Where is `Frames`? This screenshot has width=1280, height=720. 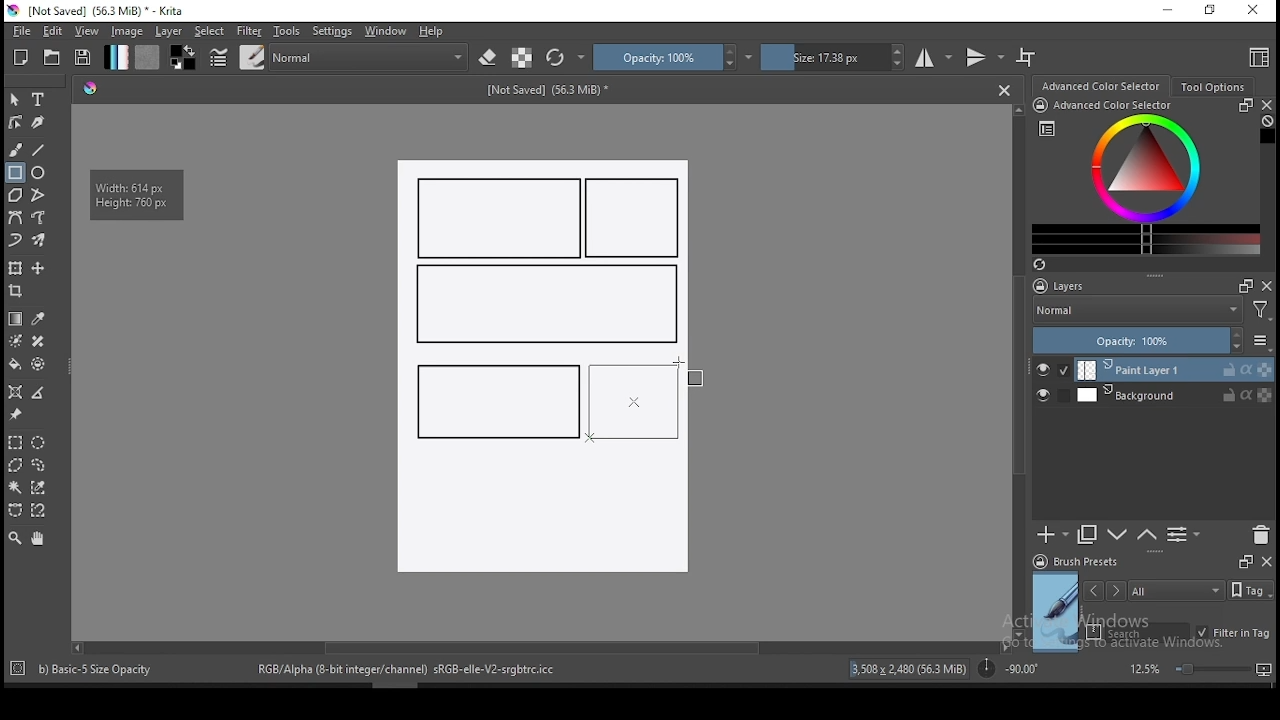 Frames is located at coordinates (1240, 285).